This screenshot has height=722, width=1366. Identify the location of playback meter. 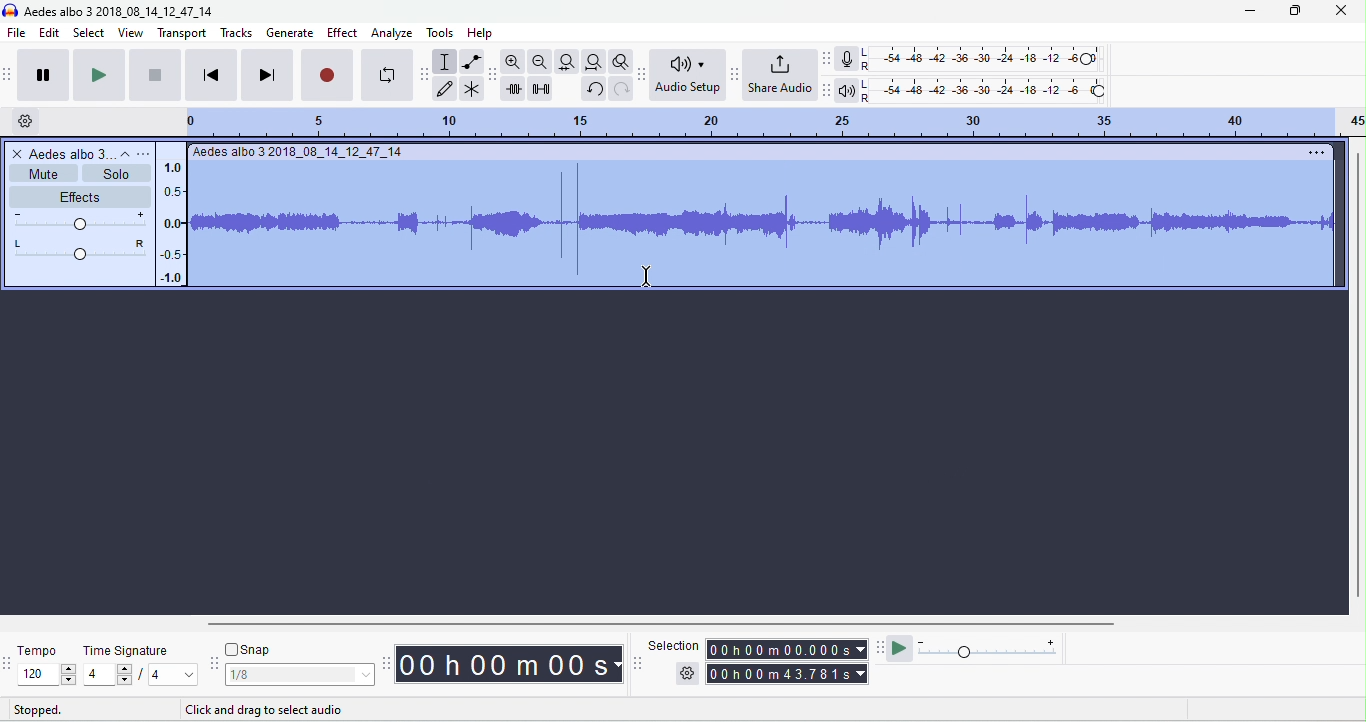
(848, 91).